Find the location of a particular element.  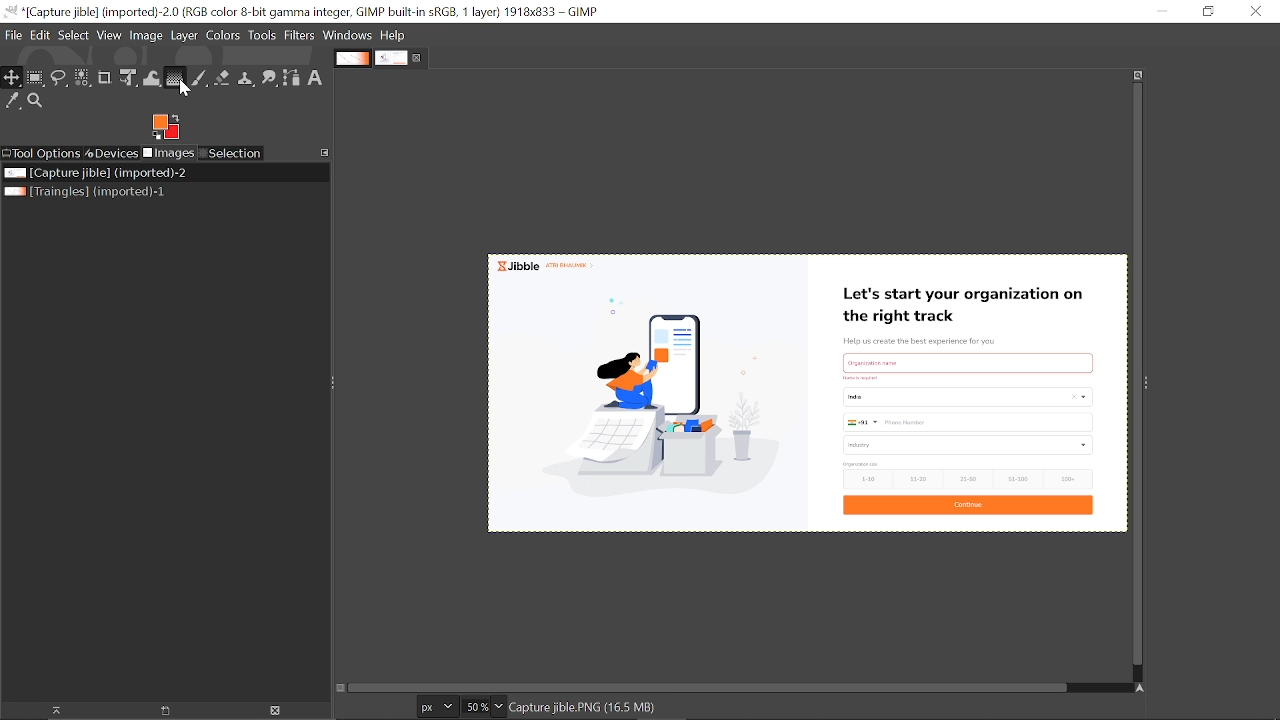

Gradient tool is located at coordinates (175, 77).